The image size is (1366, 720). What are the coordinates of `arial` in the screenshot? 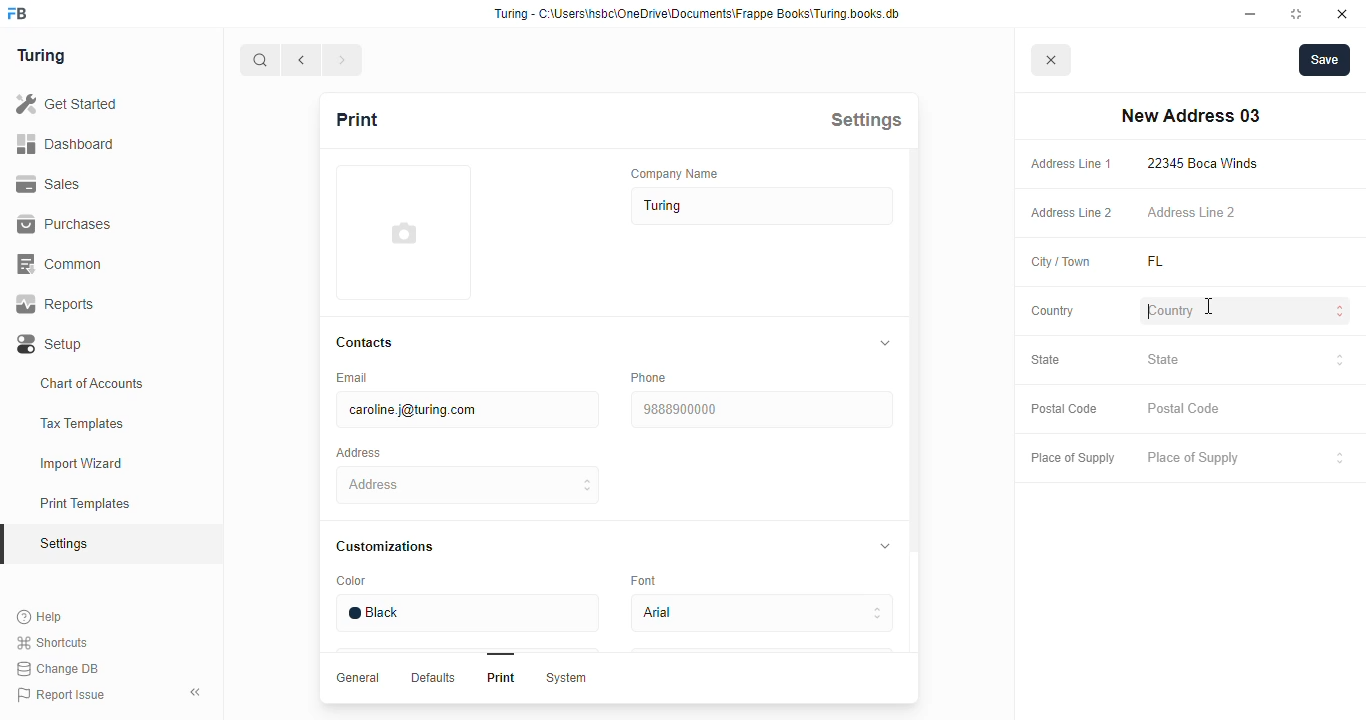 It's located at (761, 614).